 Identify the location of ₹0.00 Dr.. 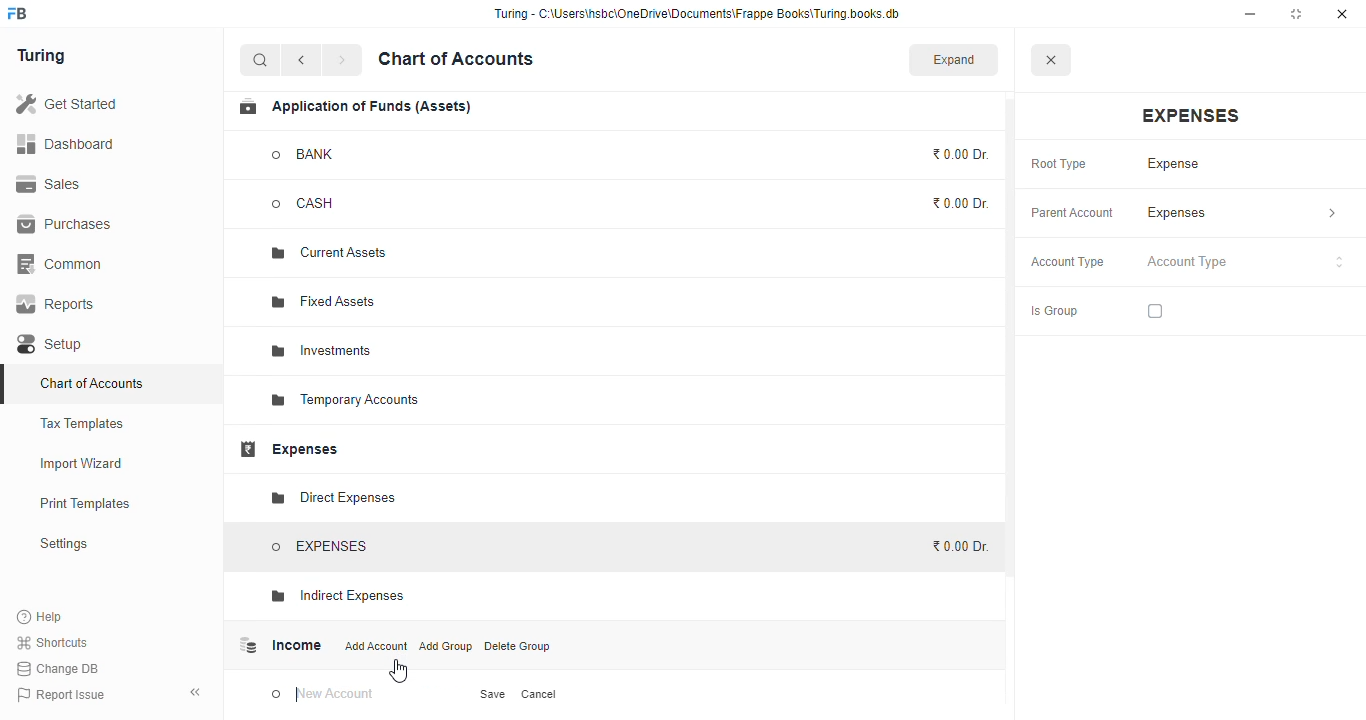
(961, 154).